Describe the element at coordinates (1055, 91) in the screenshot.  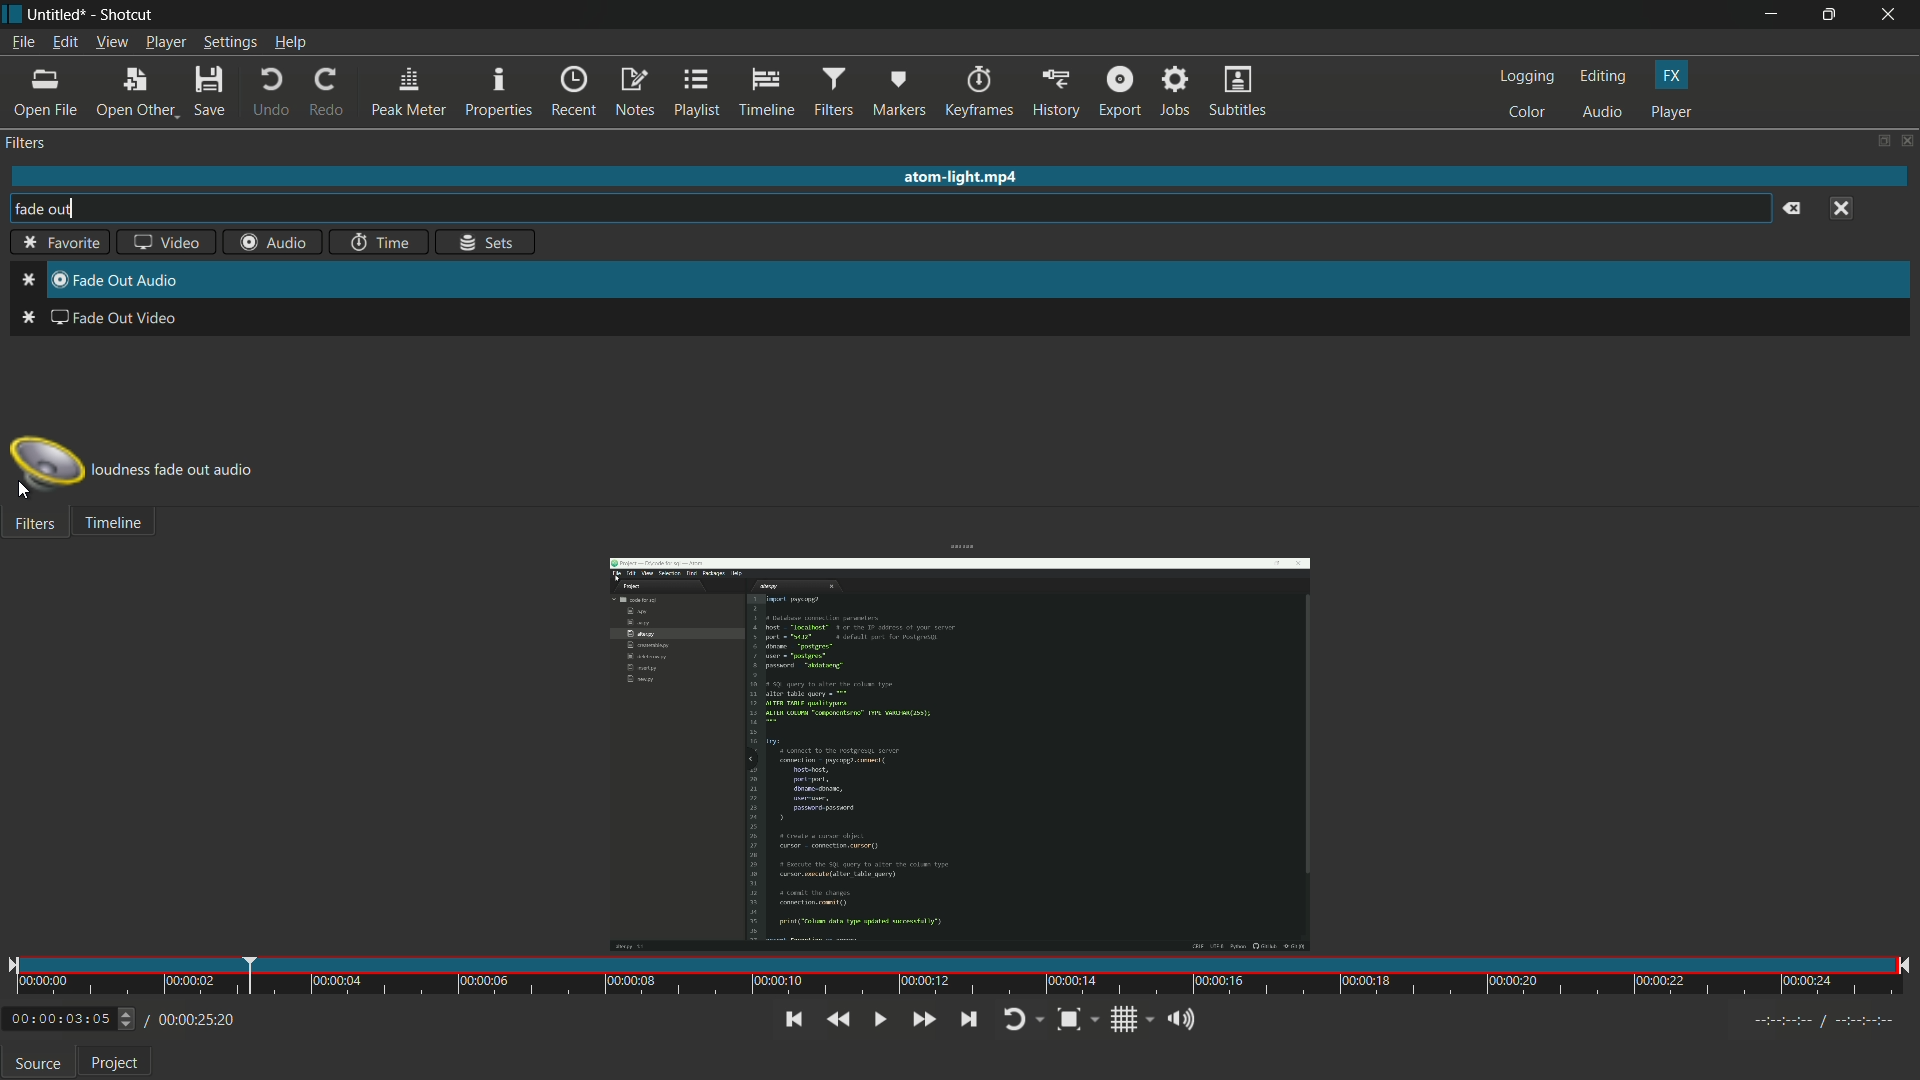
I see `history` at that location.